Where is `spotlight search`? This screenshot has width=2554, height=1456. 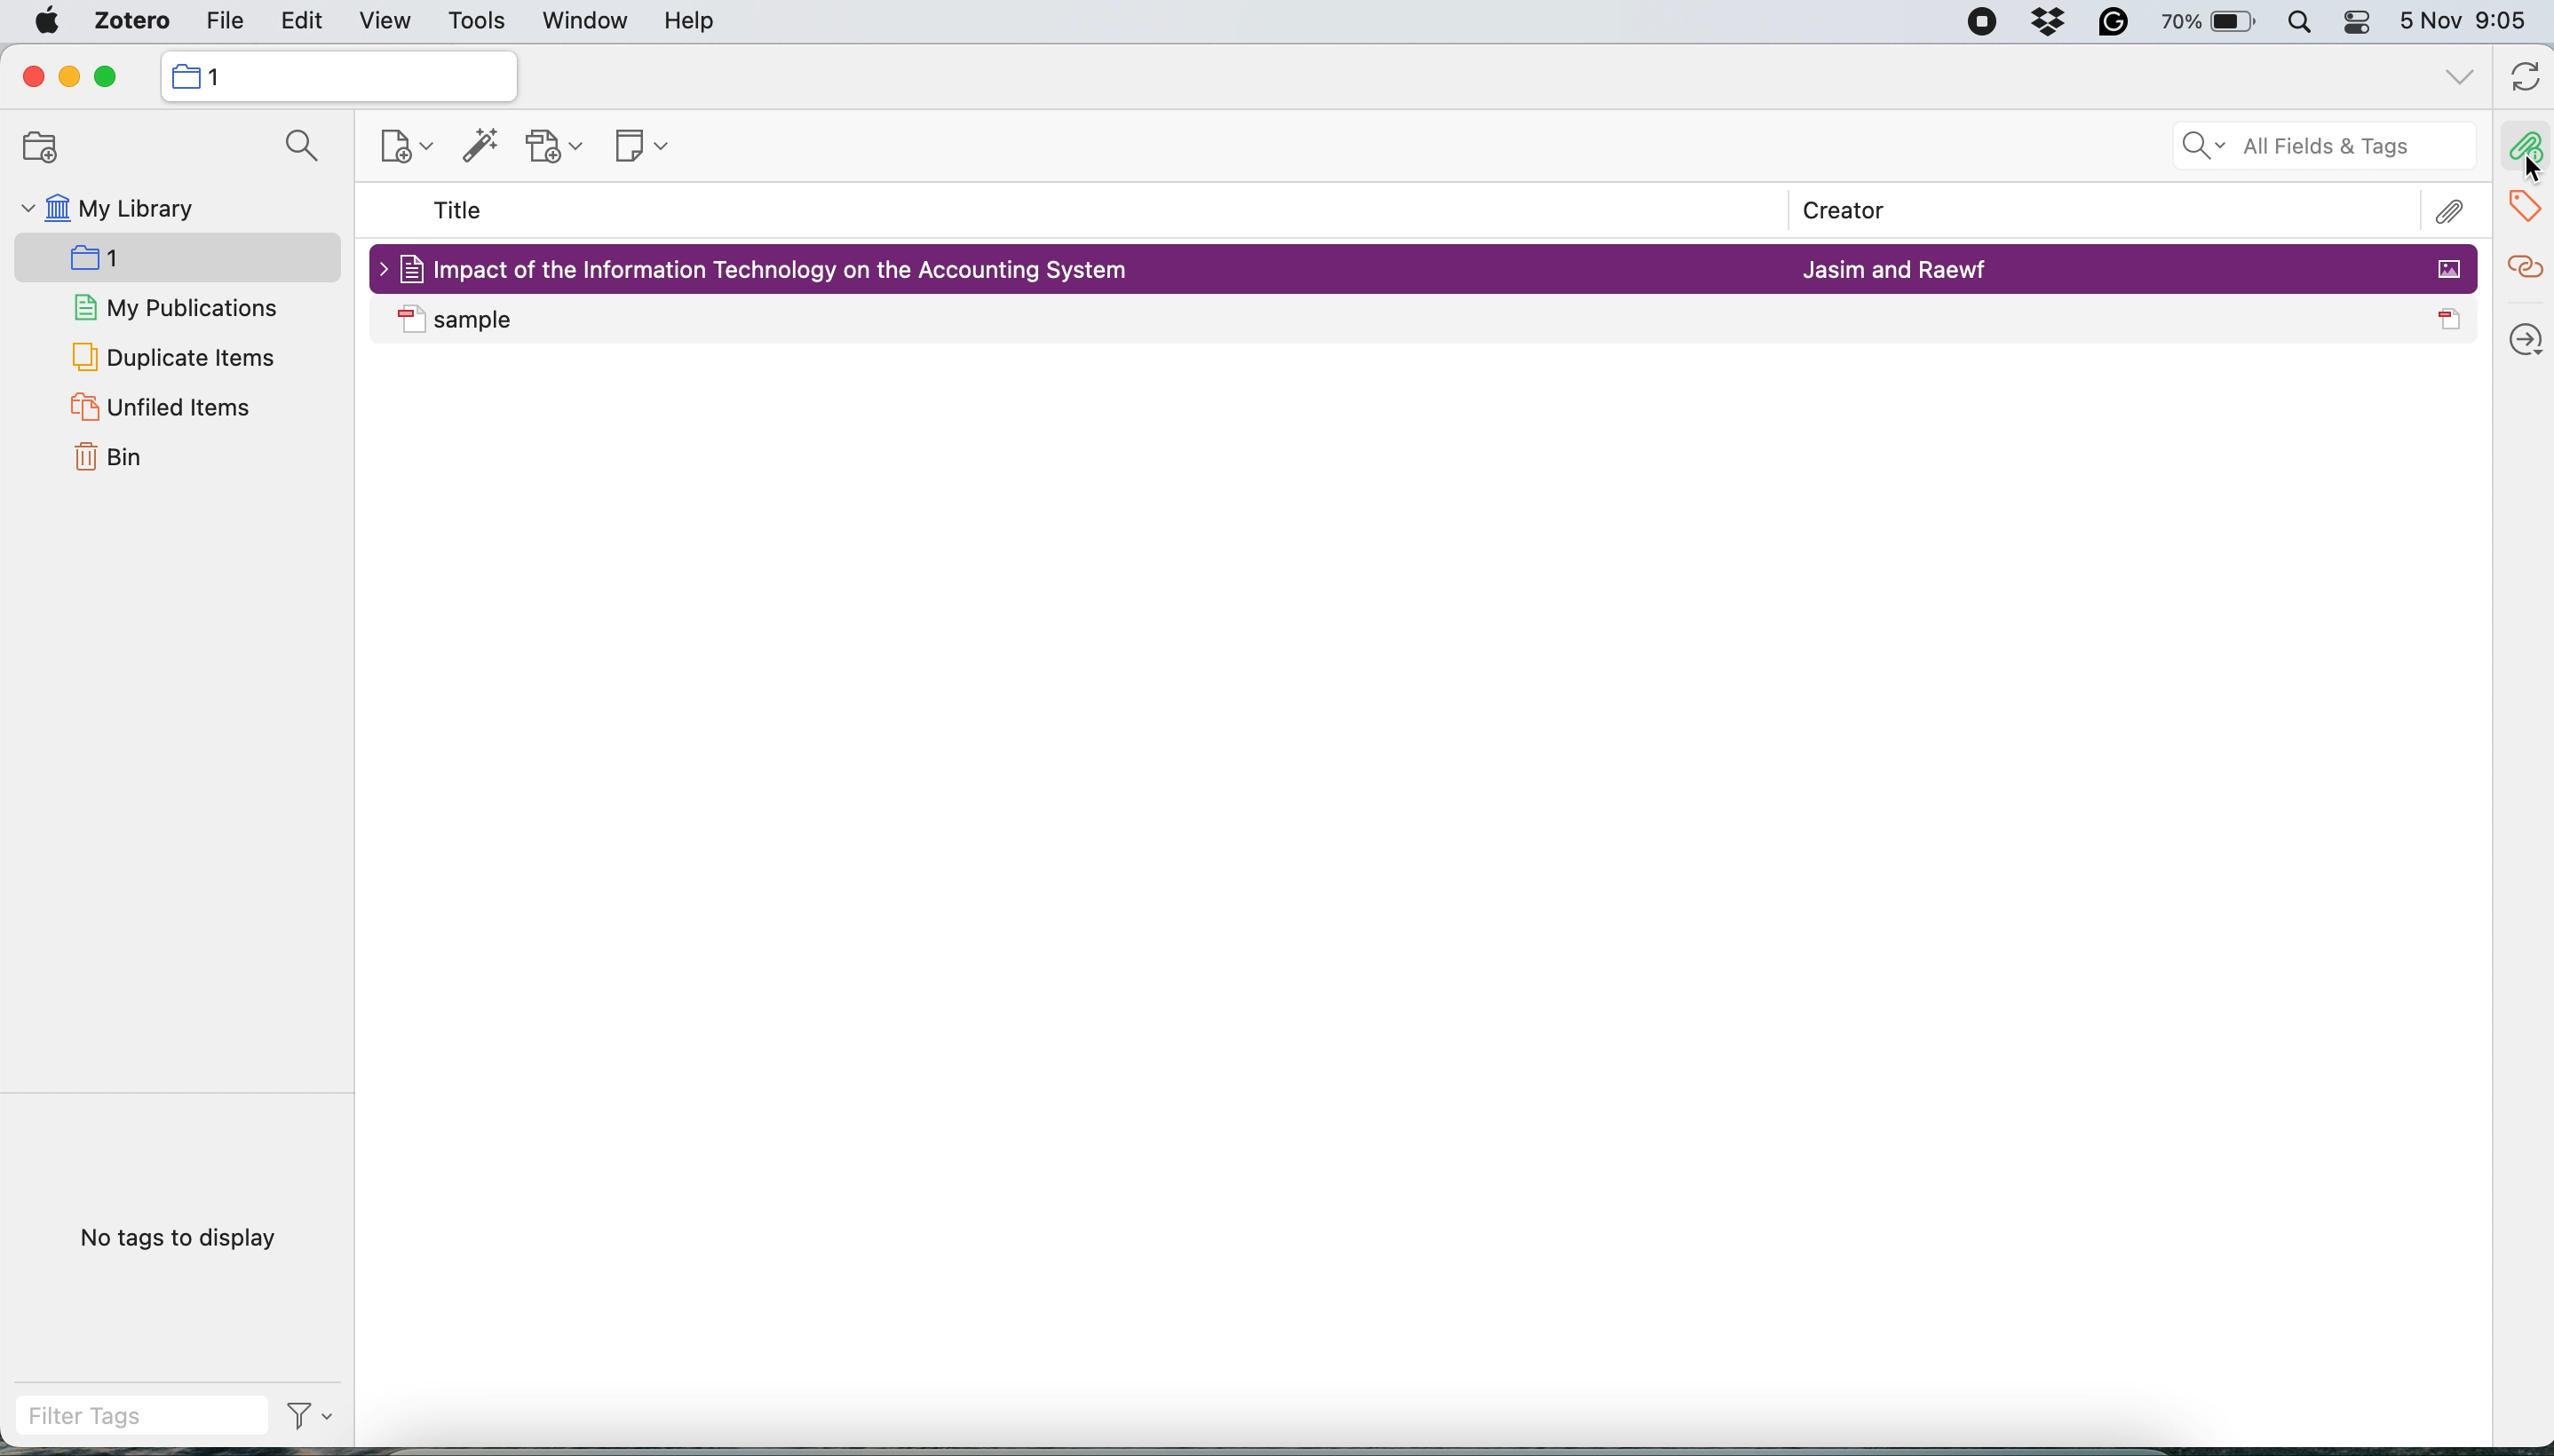 spotlight search is located at coordinates (2299, 25).